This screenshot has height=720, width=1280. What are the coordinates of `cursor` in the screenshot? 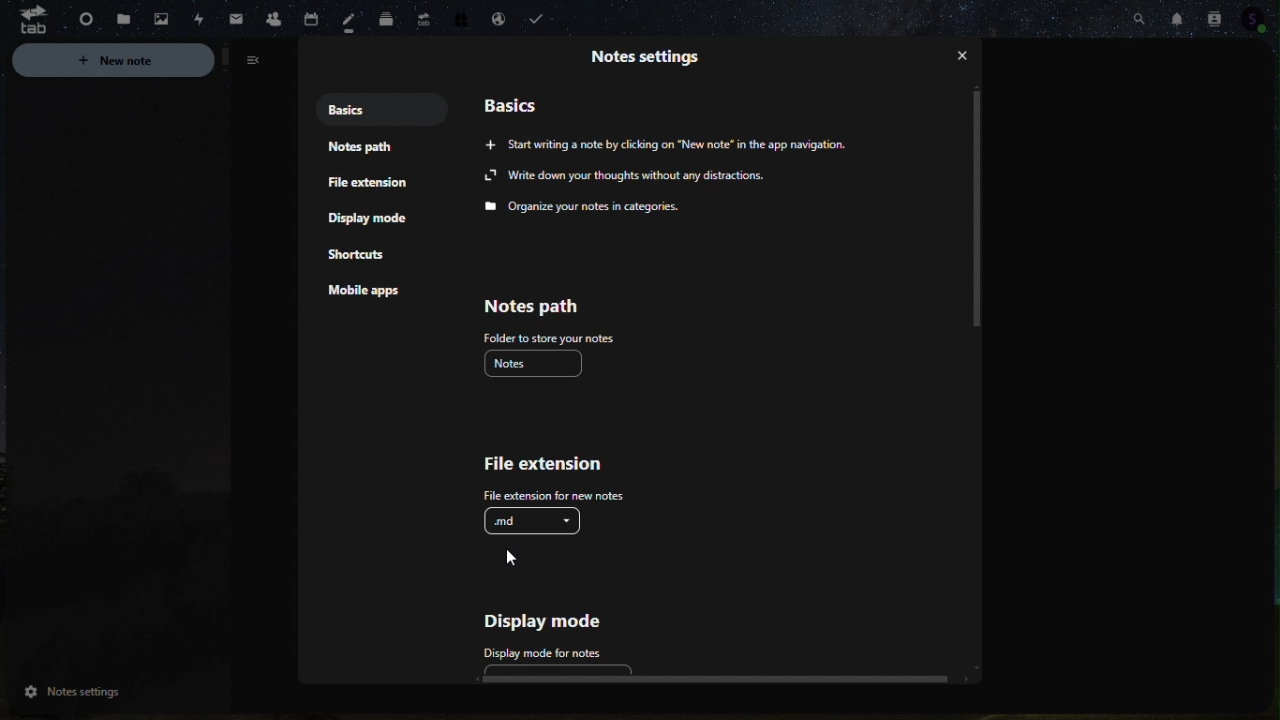 It's located at (514, 559).